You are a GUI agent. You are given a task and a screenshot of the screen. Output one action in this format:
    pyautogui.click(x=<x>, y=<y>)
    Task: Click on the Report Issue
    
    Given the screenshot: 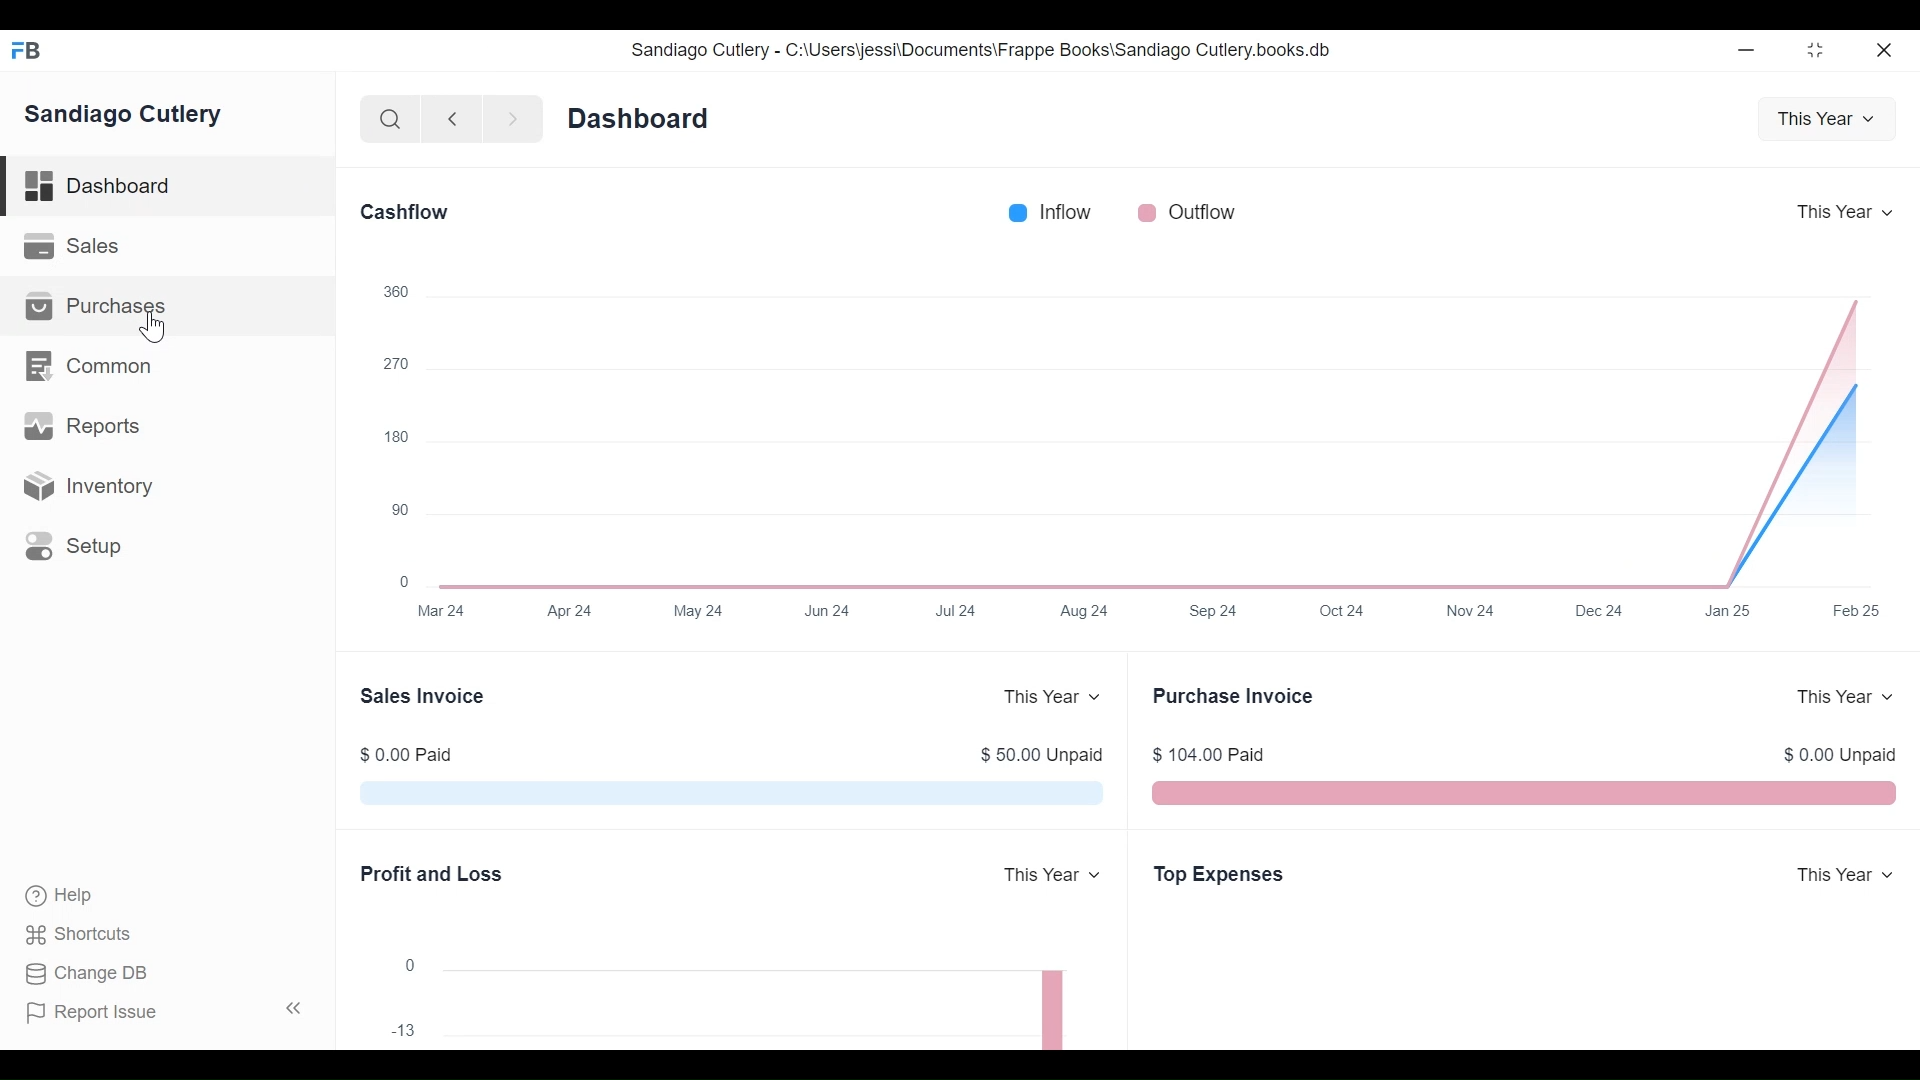 What is the action you would take?
    pyautogui.click(x=163, y=1011)
    